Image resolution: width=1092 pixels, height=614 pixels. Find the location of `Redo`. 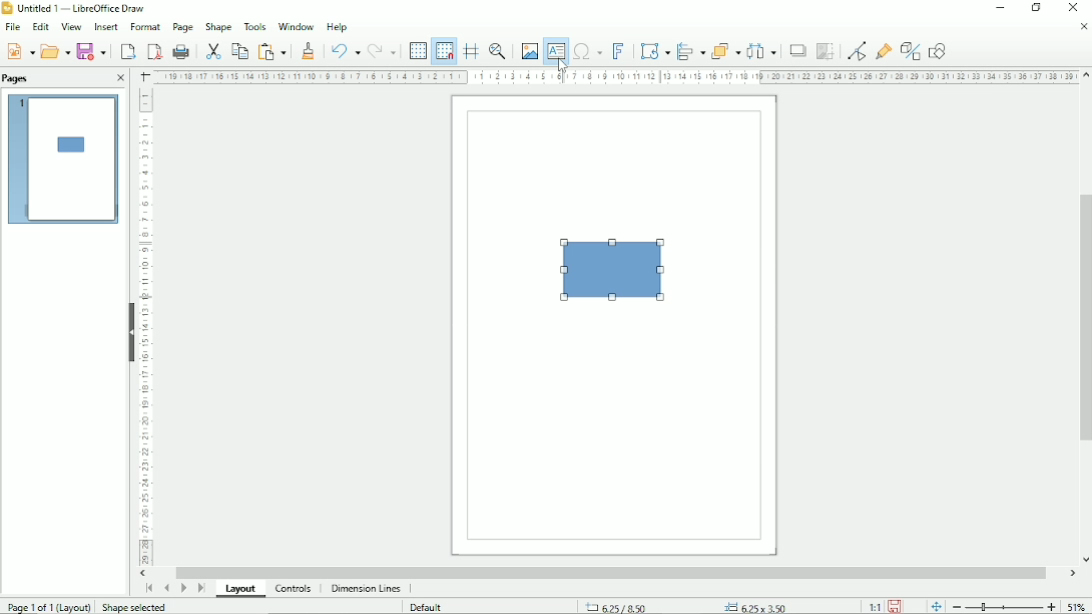

Redo is located at coordinates (384, 51).